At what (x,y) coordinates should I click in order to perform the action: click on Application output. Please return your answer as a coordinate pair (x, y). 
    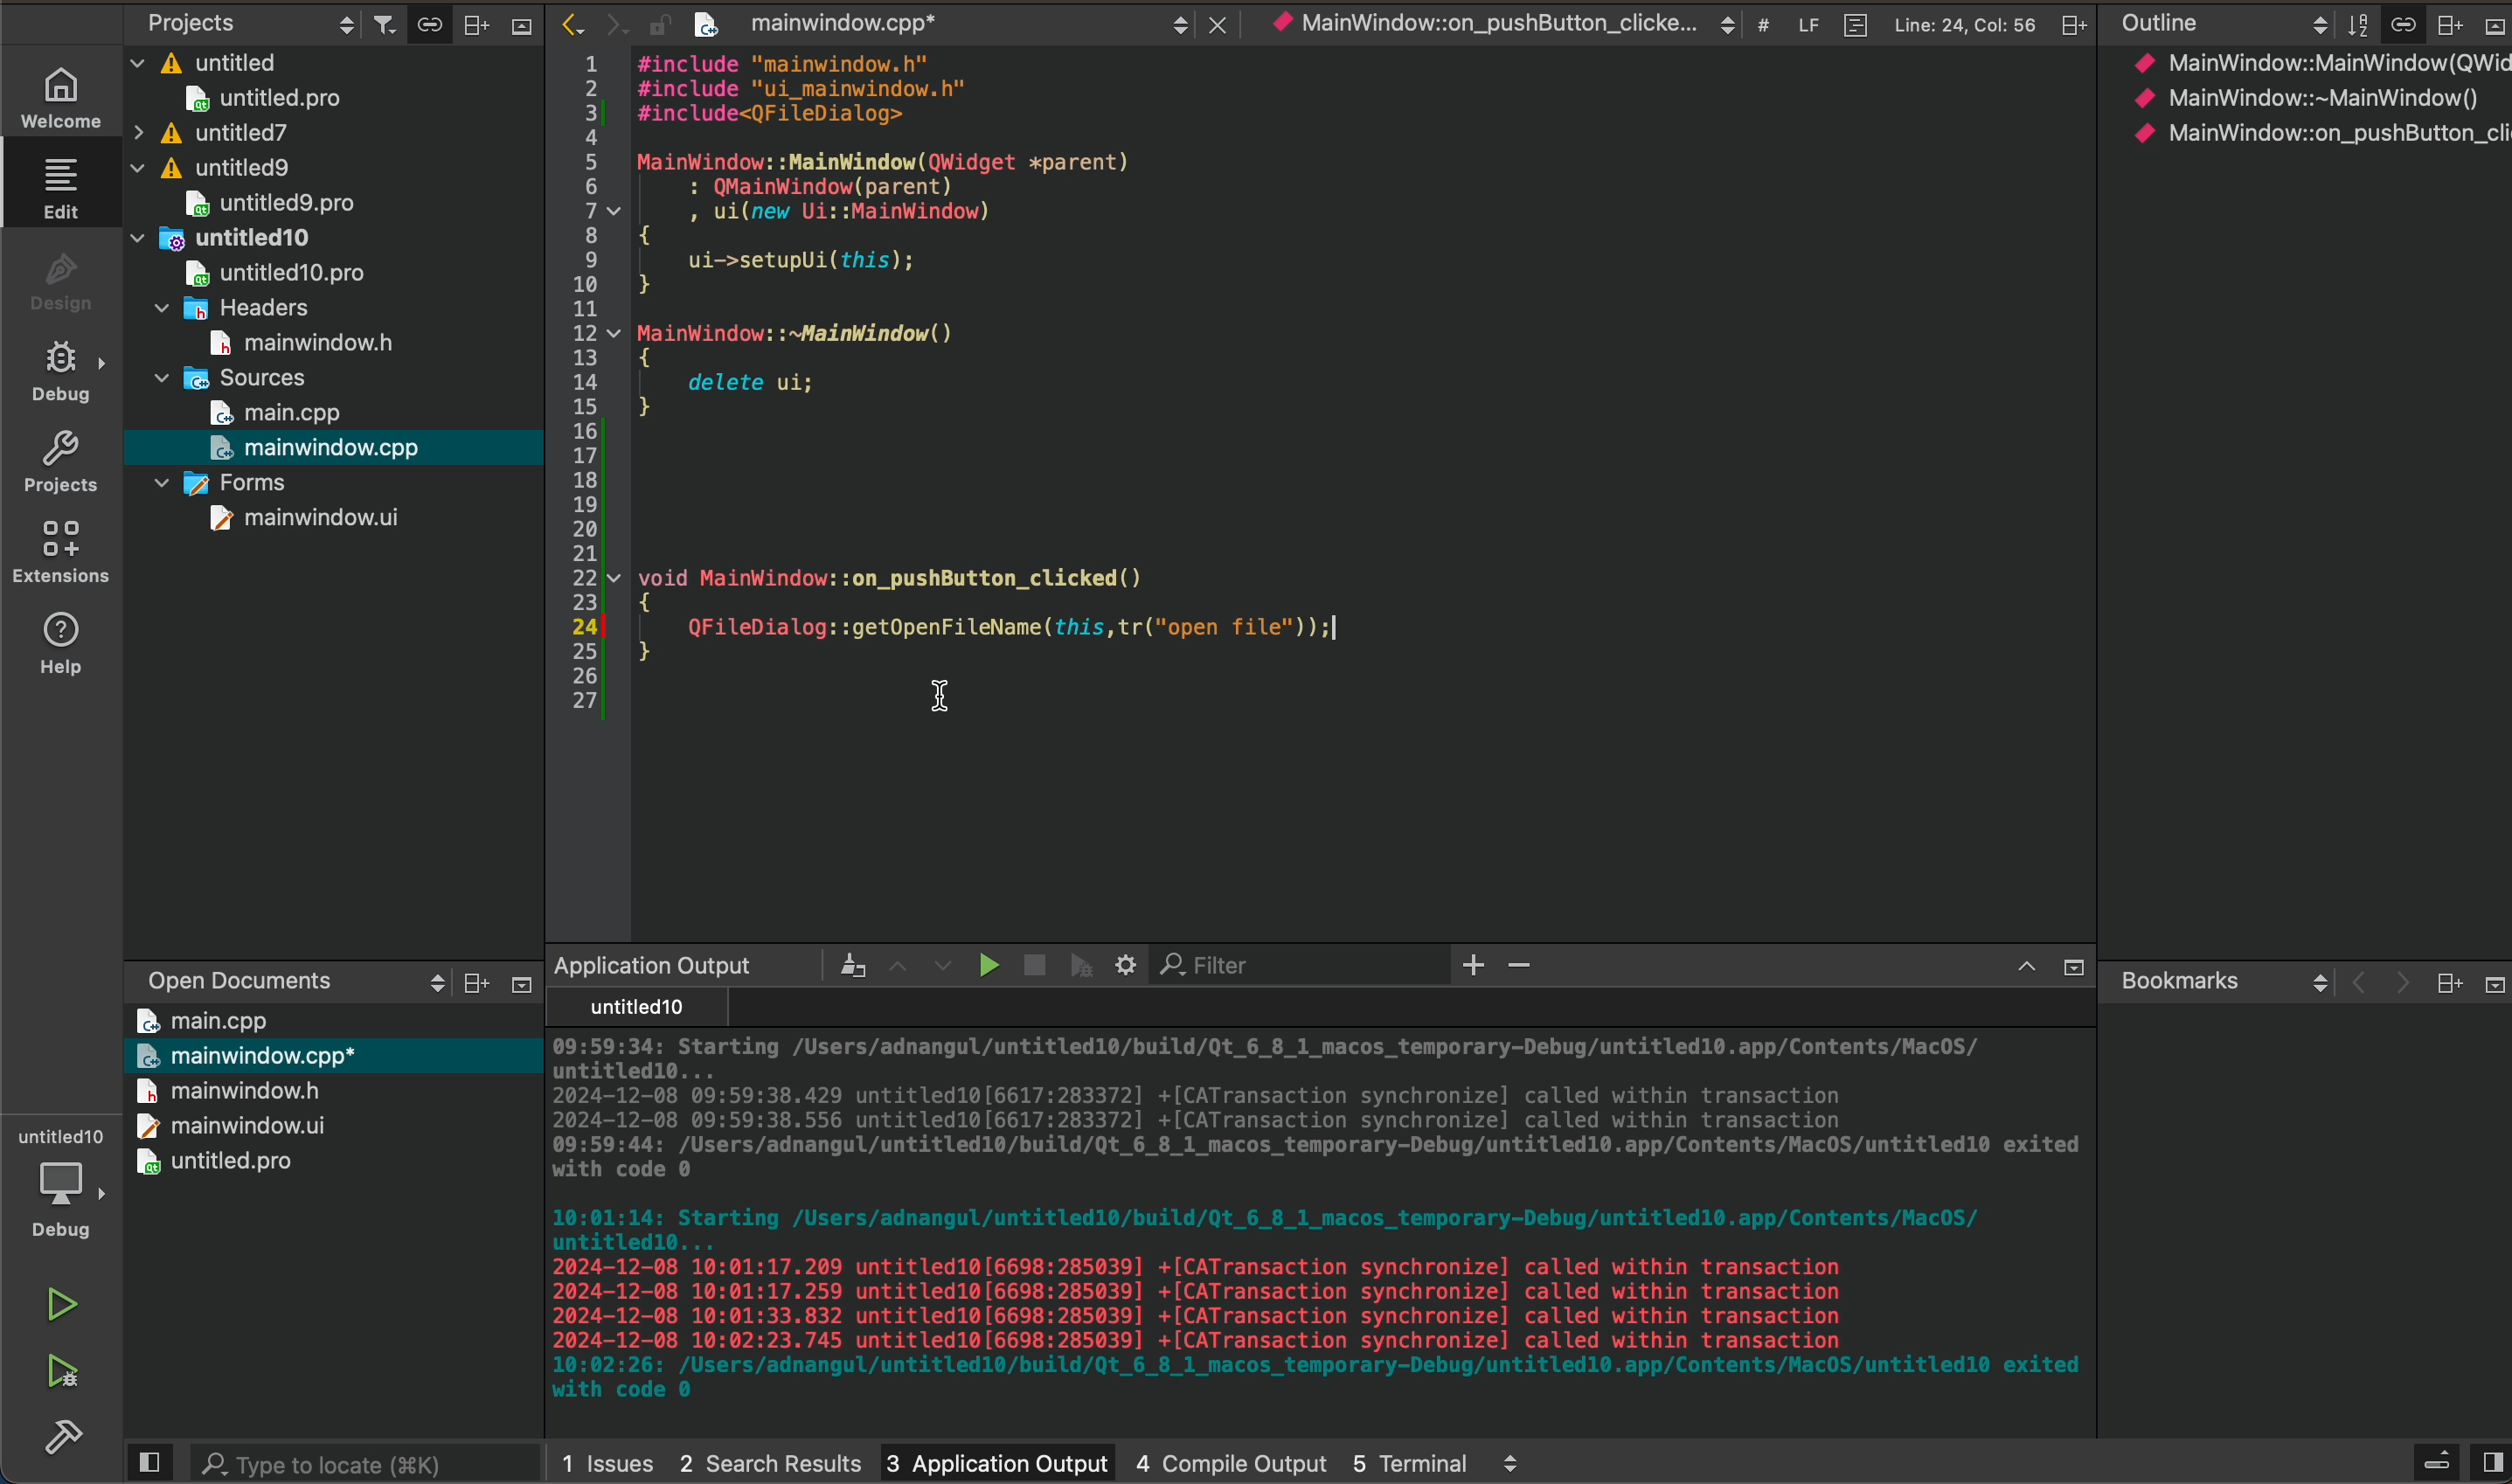
    Looking at the image, I should click on (652, 964).